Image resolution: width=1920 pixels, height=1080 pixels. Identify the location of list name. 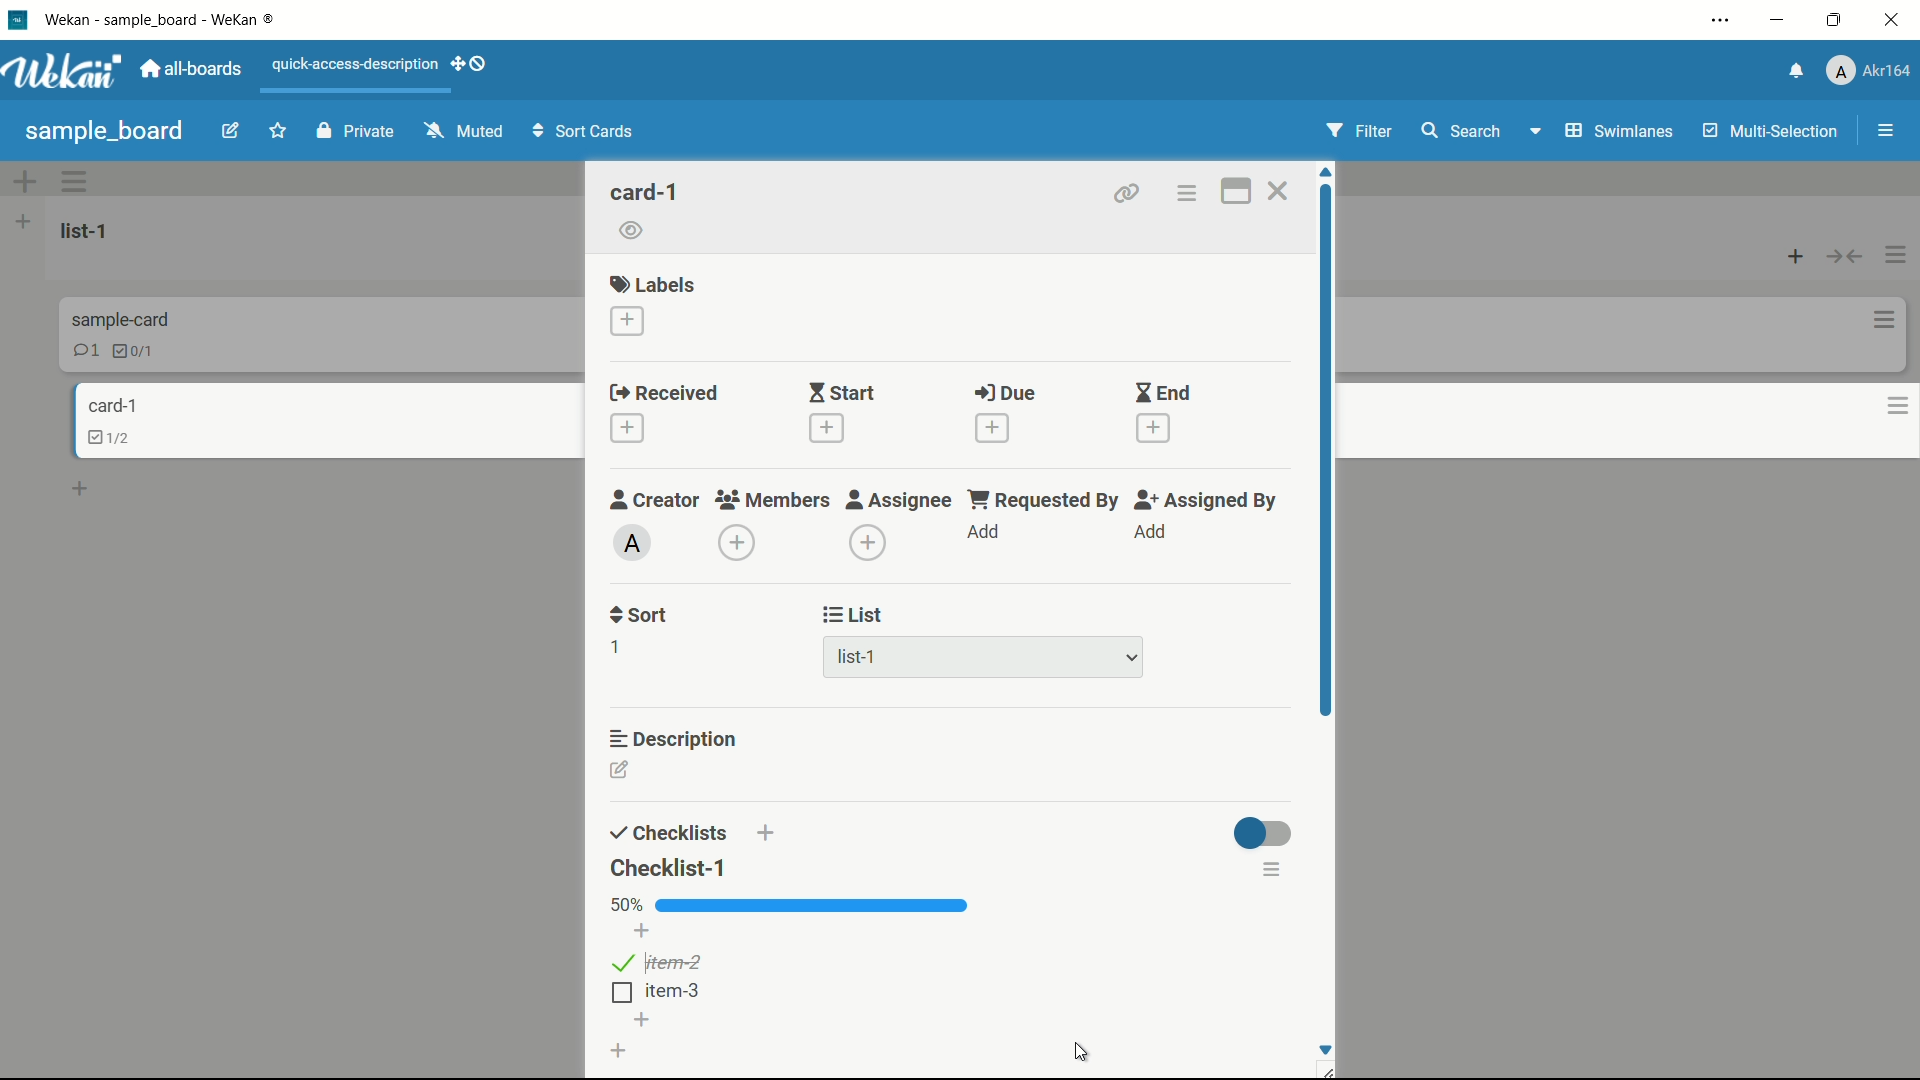
(91, 231).